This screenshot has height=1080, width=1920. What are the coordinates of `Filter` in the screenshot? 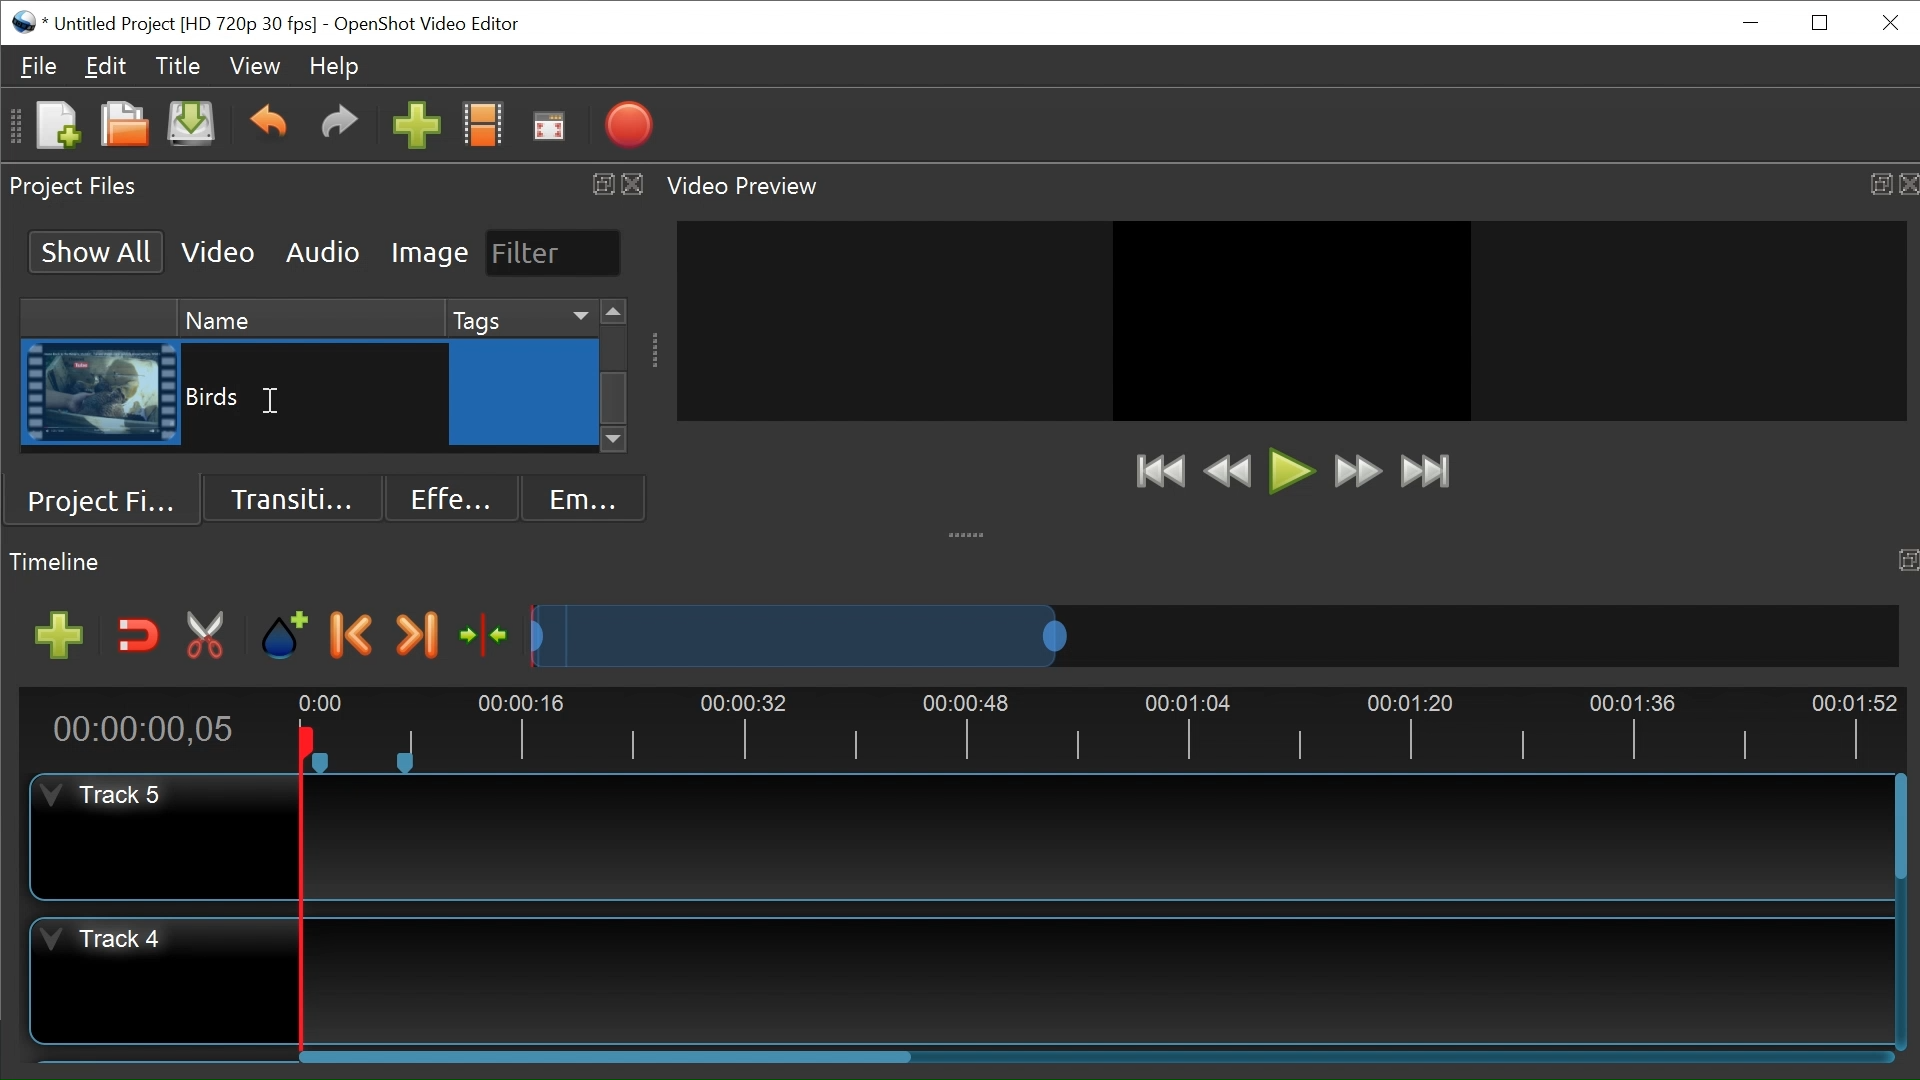 It's located at (551, 252).